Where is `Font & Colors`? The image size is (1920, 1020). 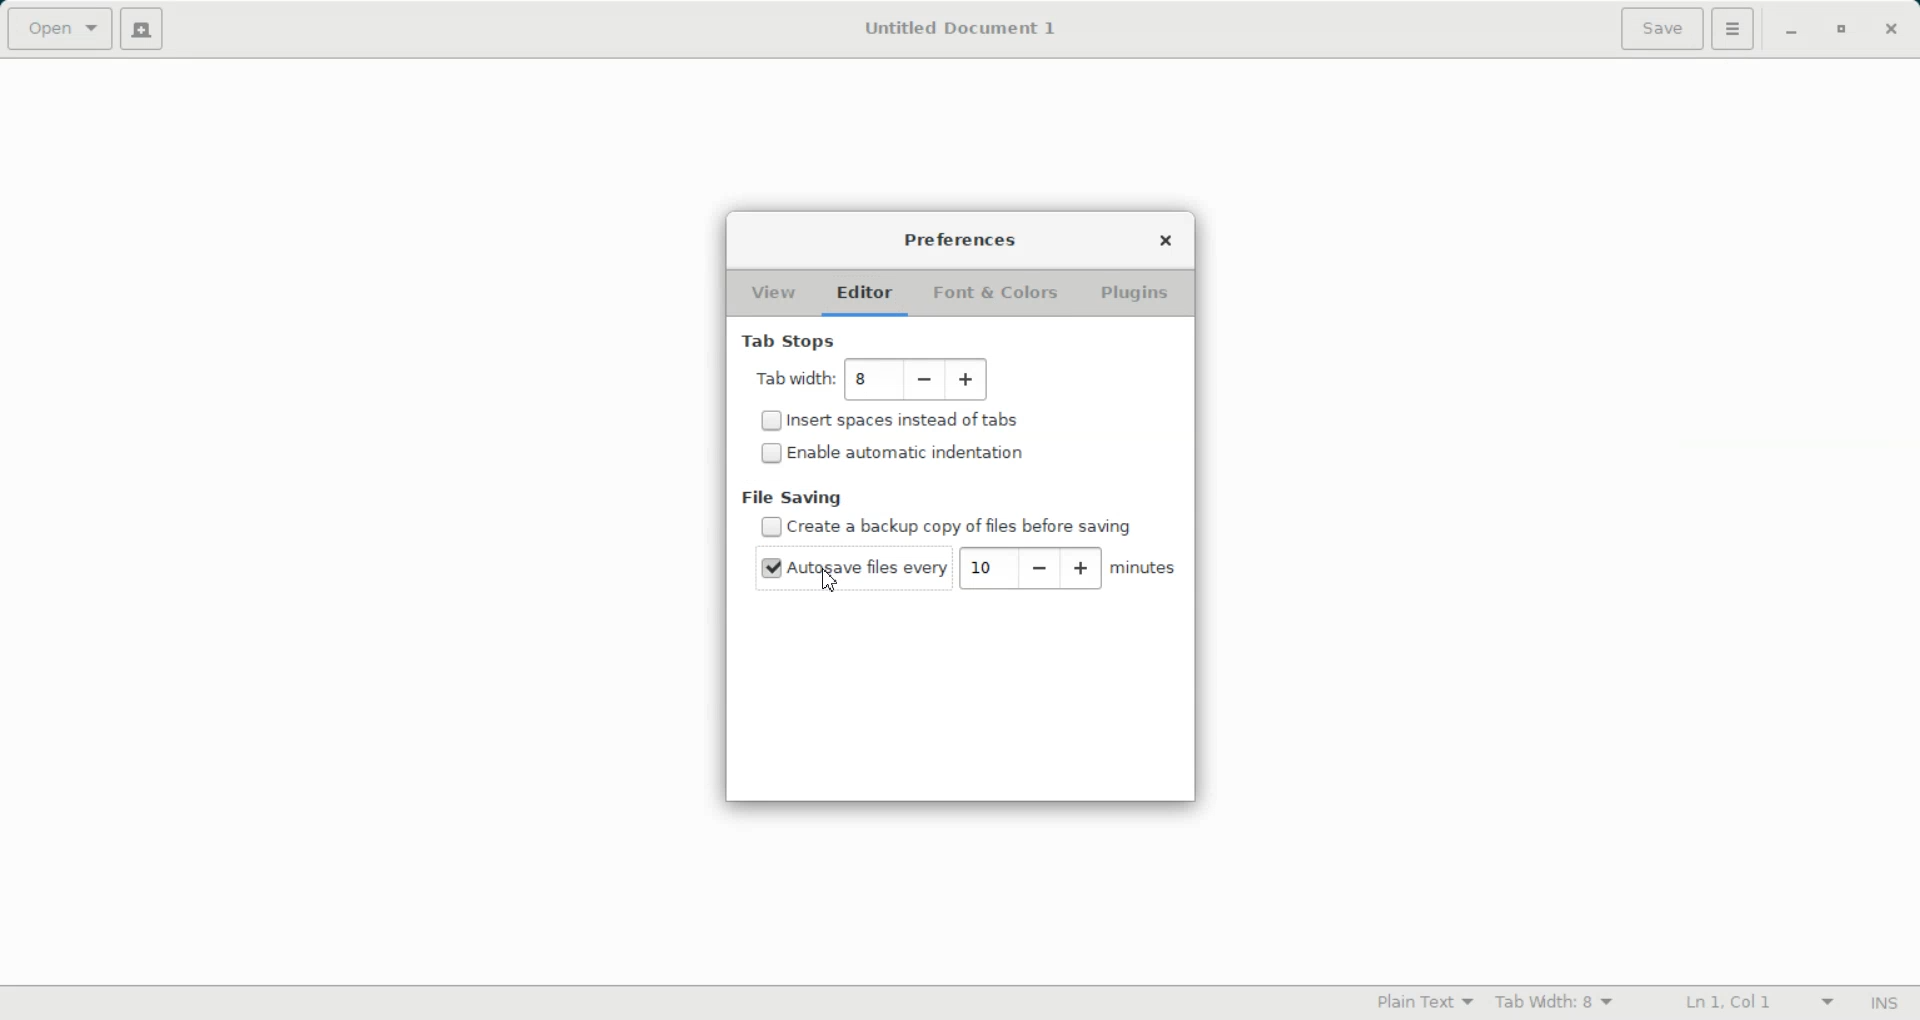
Font & Colors is located at coordinates (995, 296).